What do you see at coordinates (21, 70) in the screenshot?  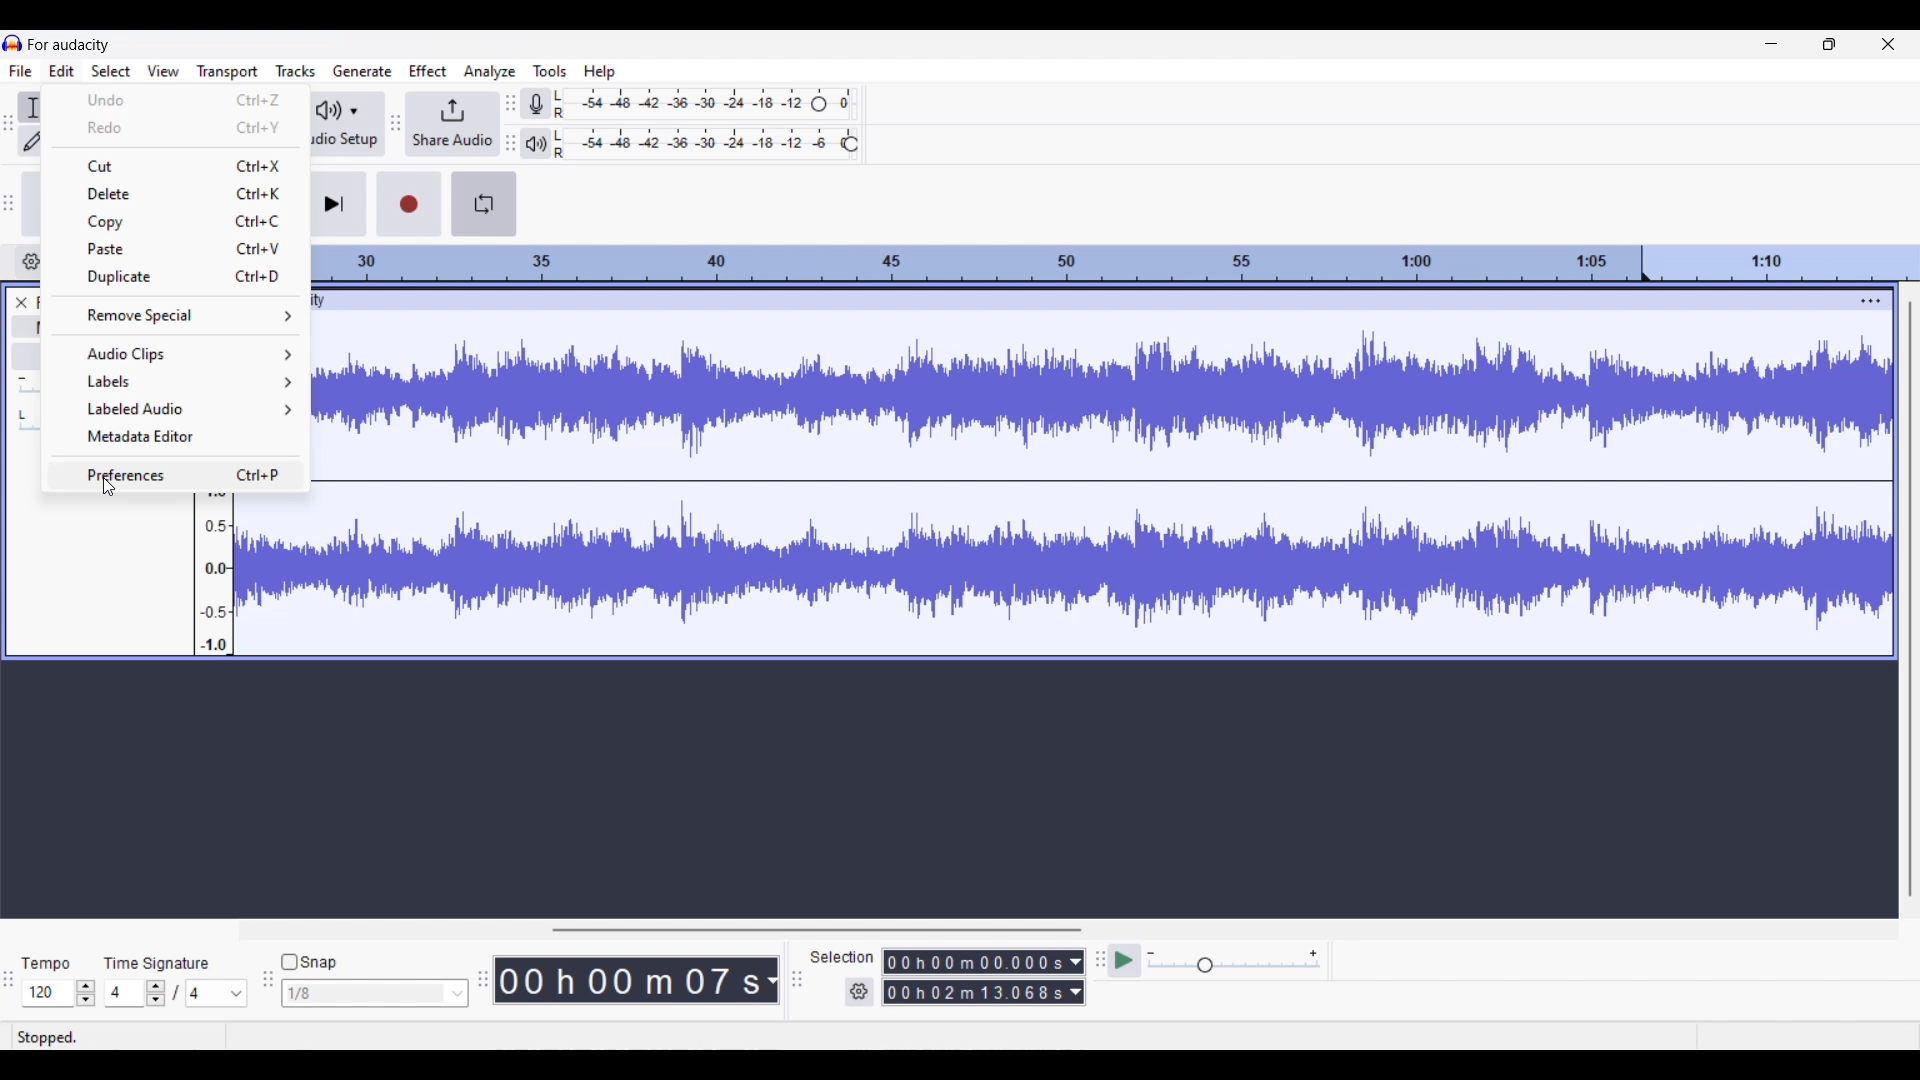 I see `File menu` at bounding box center [21, 70].